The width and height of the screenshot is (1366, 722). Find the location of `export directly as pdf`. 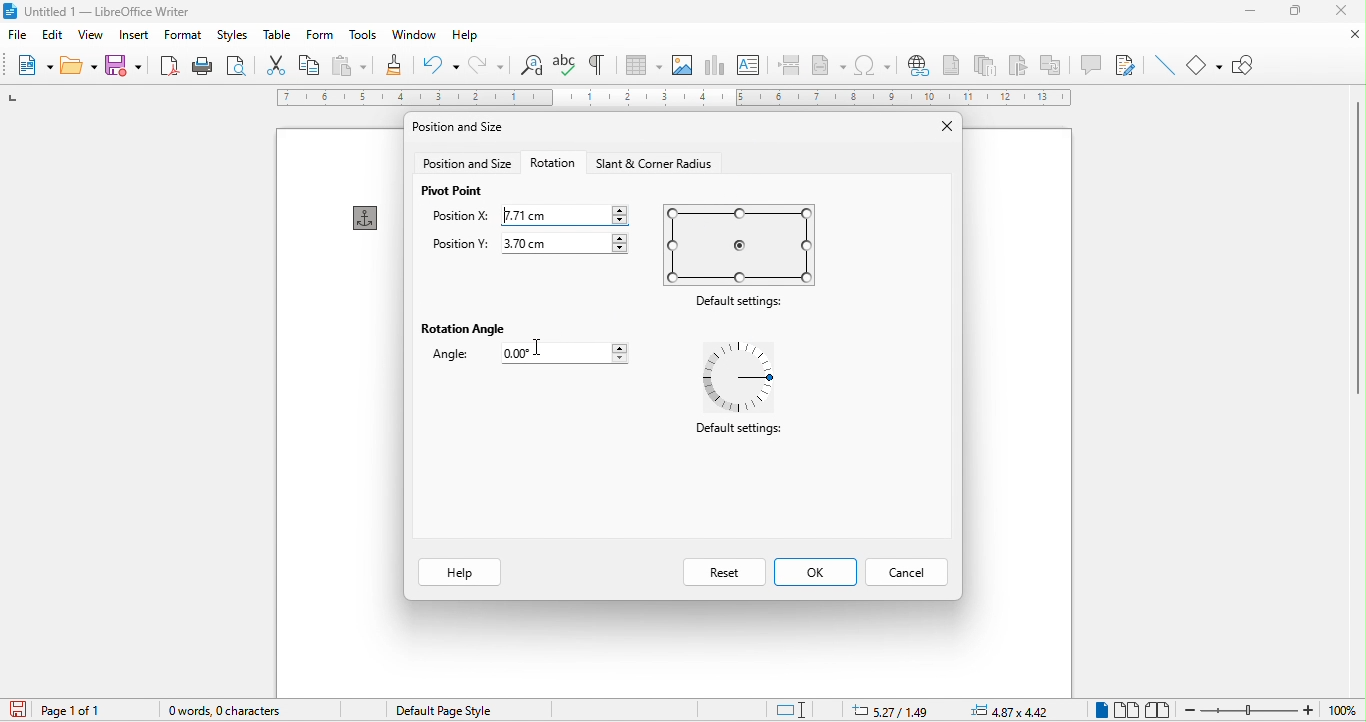

export directly as pdf is located at coordinates (169, 64).